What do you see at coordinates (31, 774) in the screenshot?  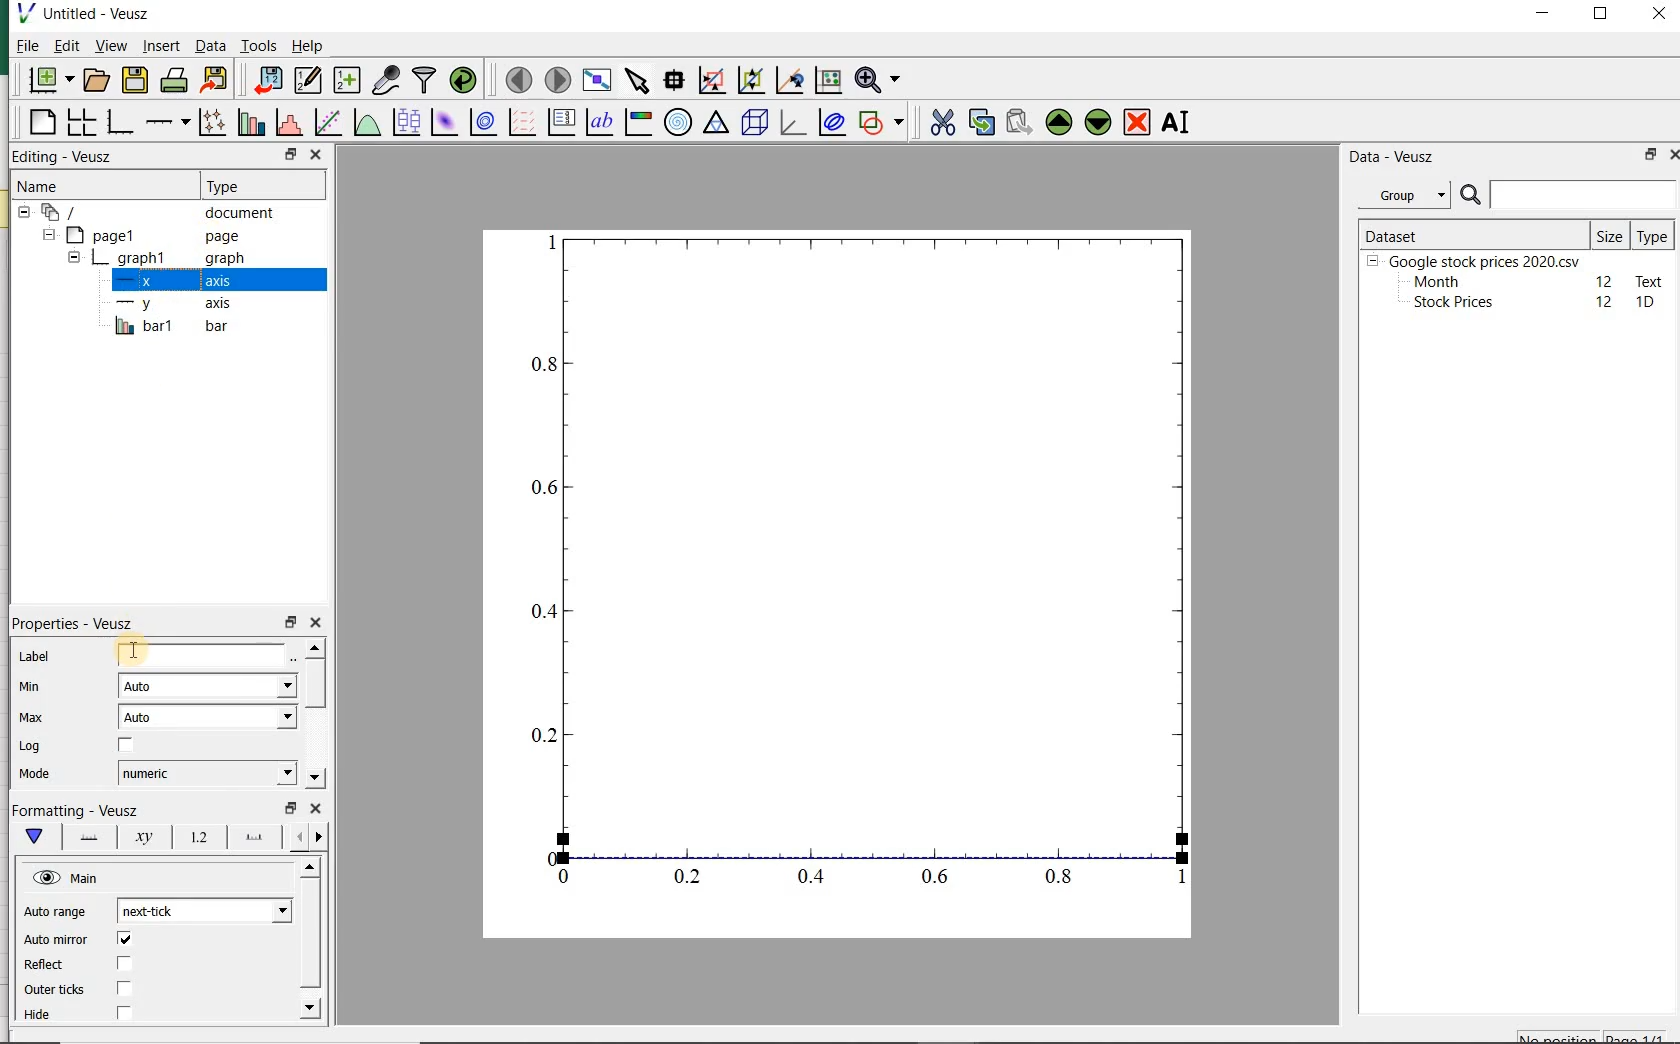 I see `Mode` at bounding box center [31, 774].